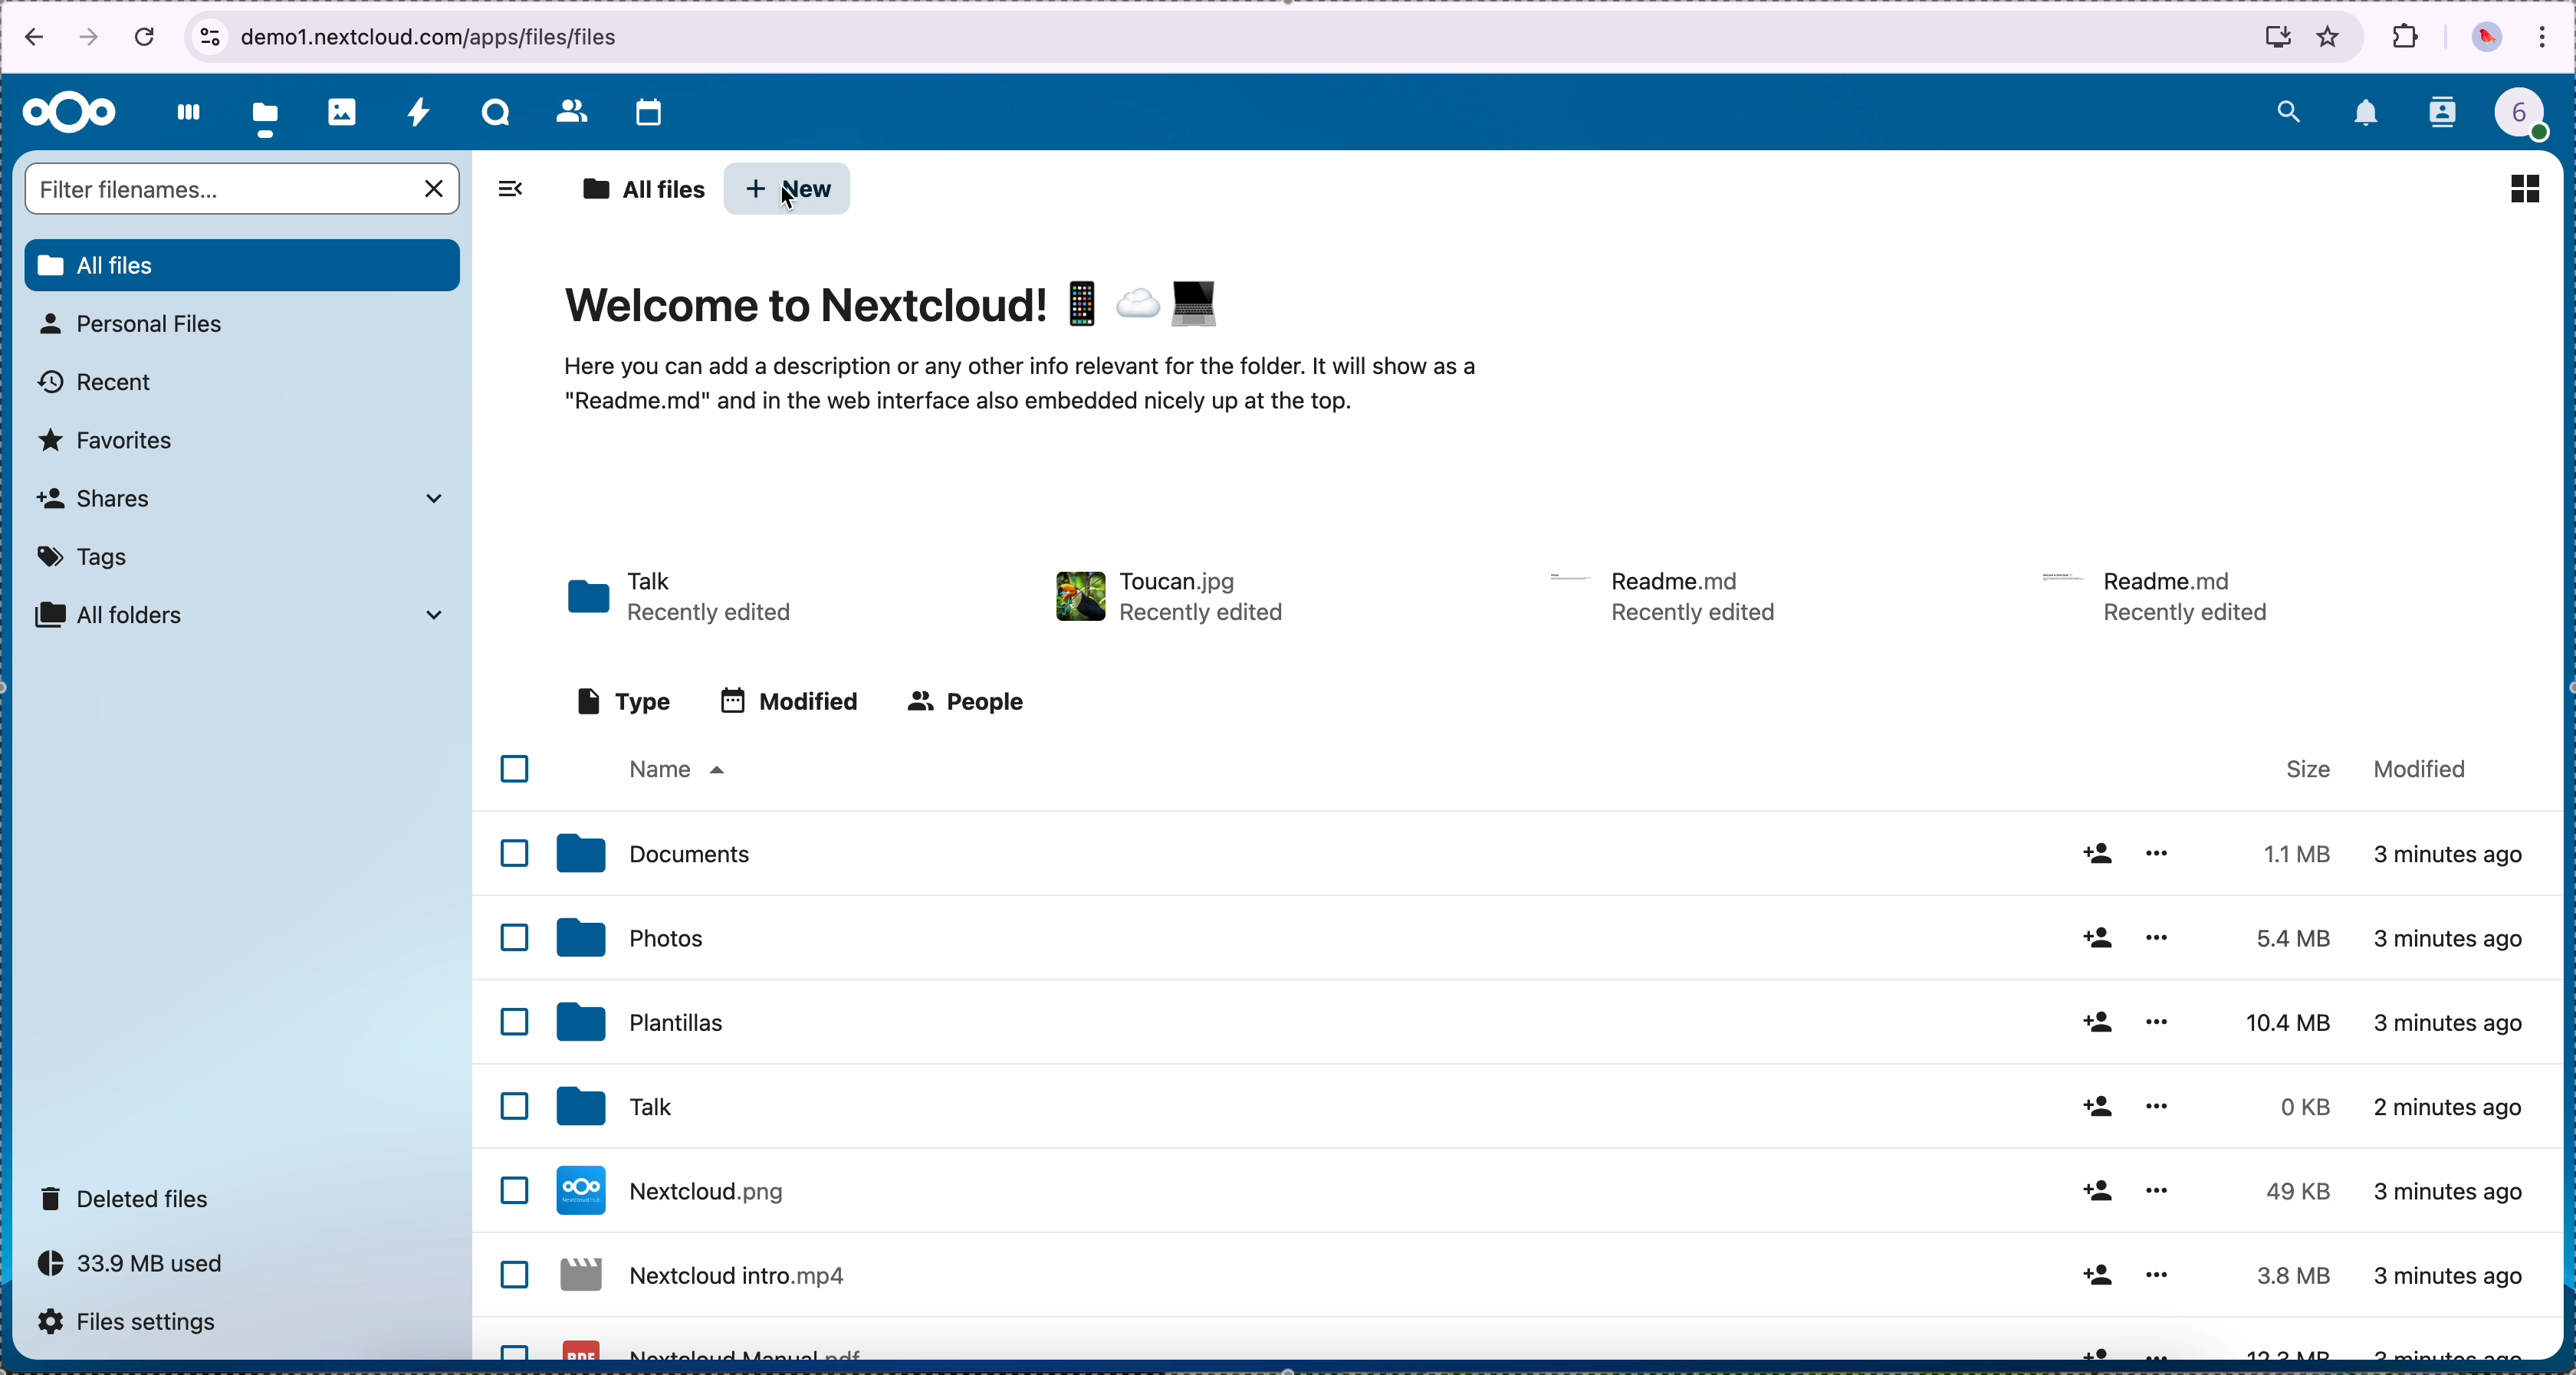  Describe the element at coordinates (2165, 593) in the screenshot. I see `readme file` at that location.